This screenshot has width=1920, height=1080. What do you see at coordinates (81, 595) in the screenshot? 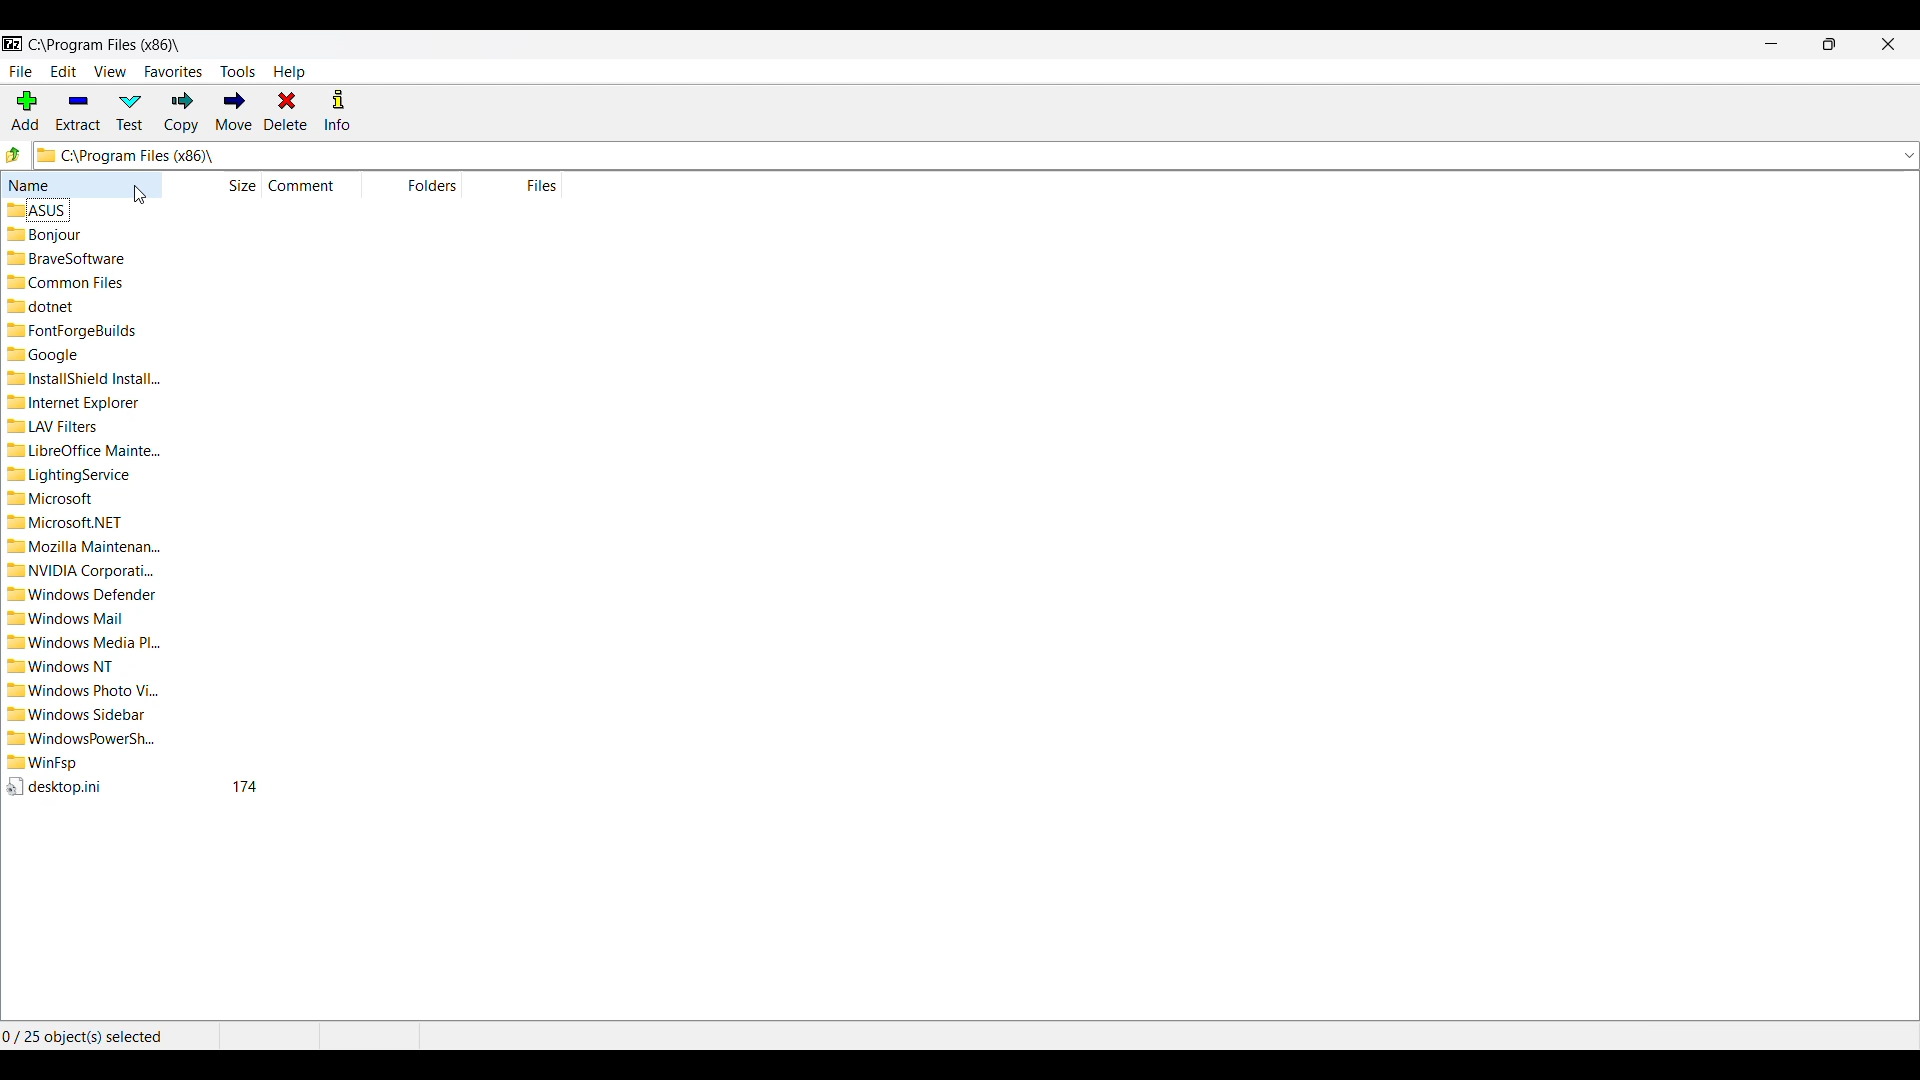
I see `Windows Defender` at bounding box center [81, 595].